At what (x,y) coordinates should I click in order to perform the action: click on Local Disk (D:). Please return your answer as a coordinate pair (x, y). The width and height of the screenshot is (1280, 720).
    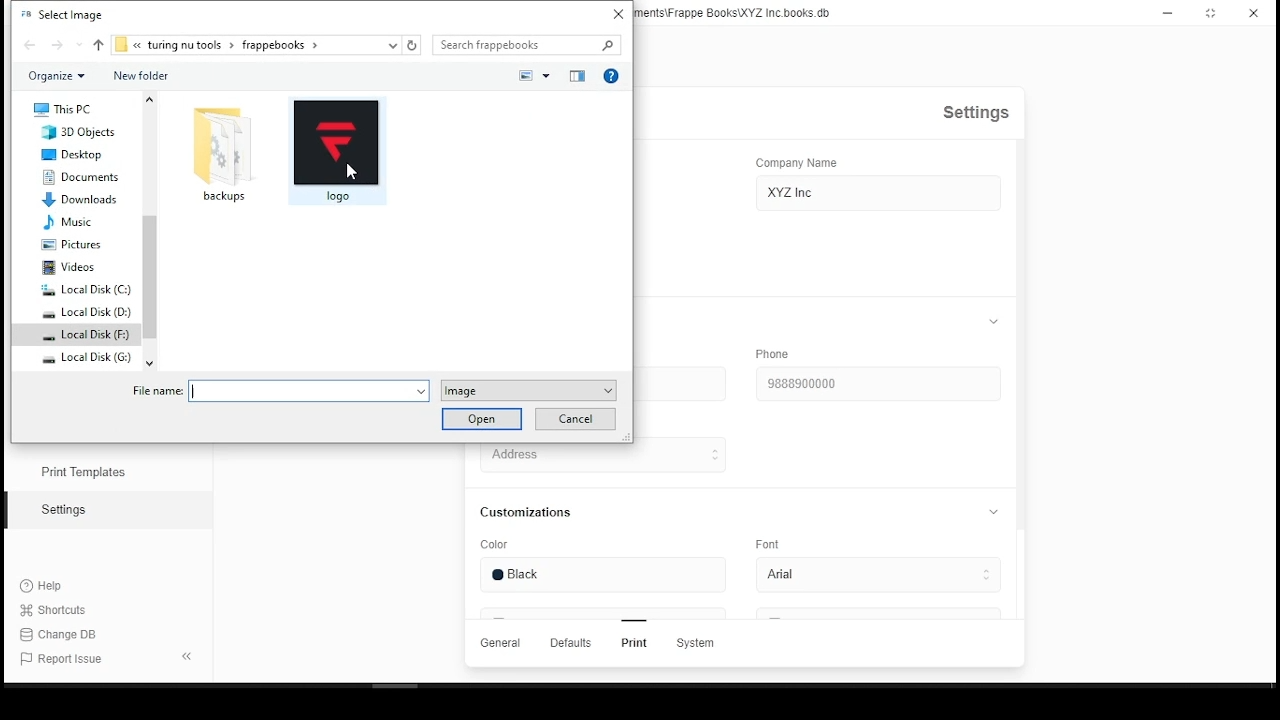
    Looking at the image, I should click on (87, 290).